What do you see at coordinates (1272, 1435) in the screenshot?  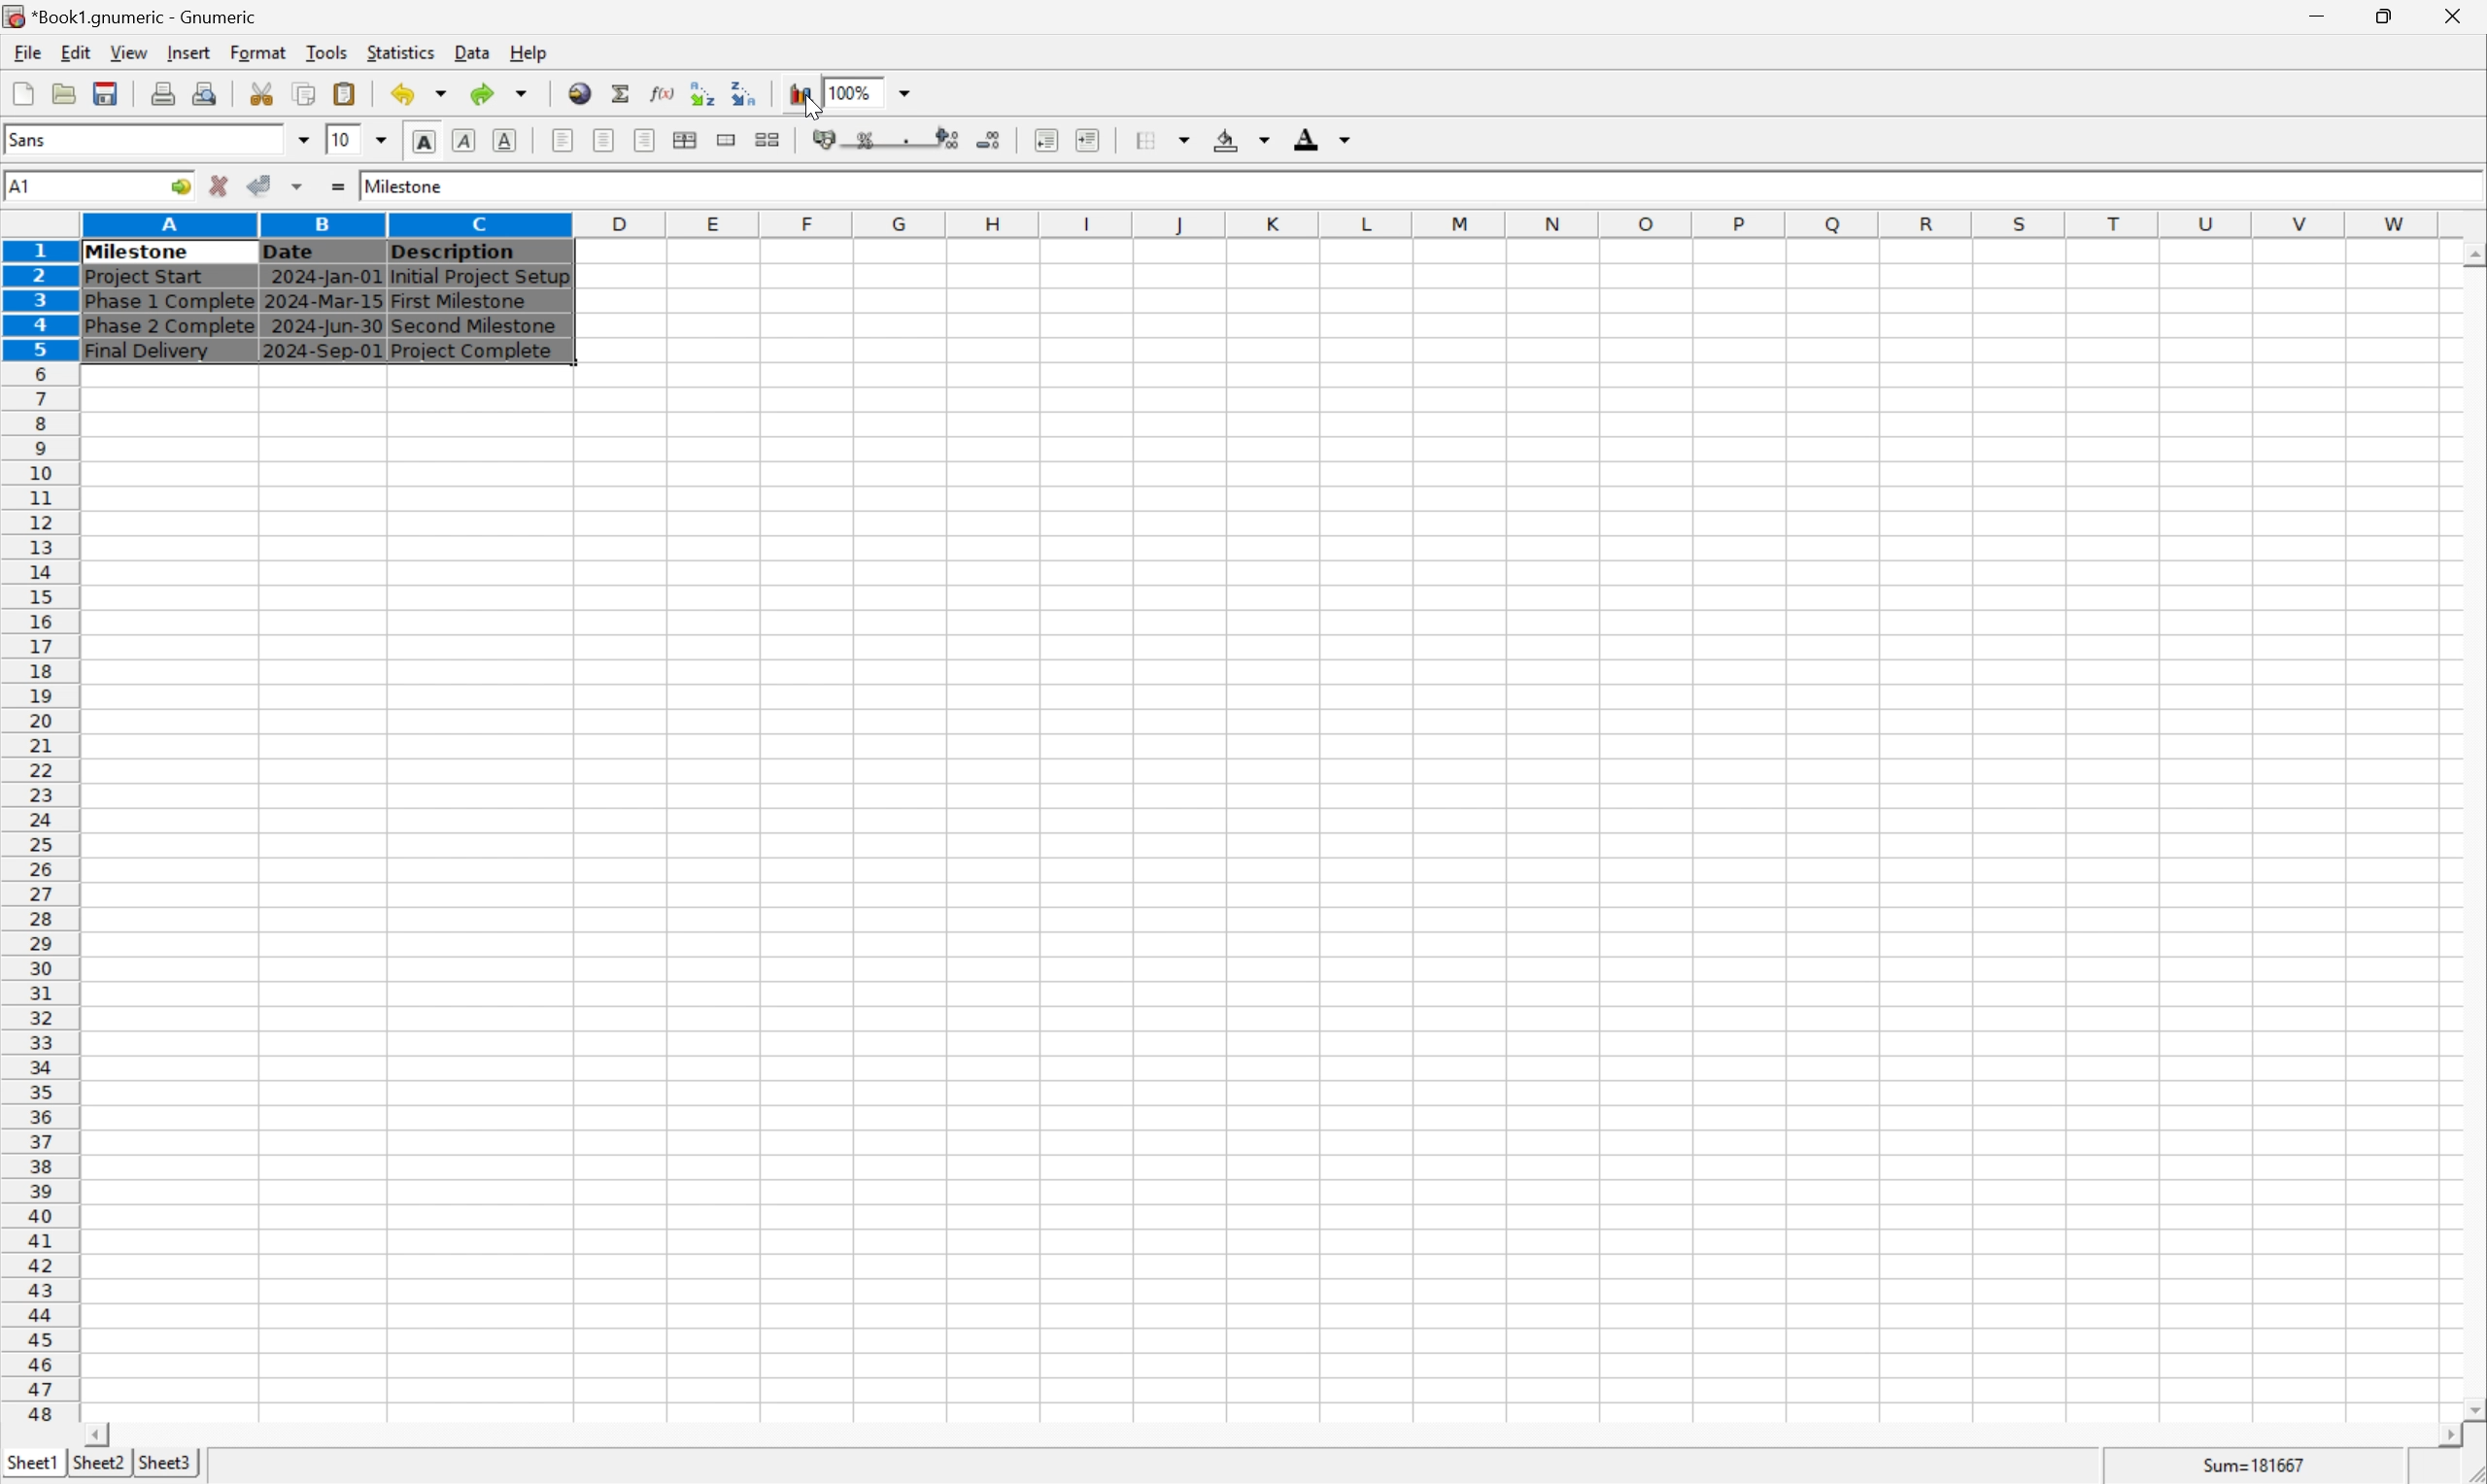 I see `scroll bar` at bounding box center [1272, 1435].